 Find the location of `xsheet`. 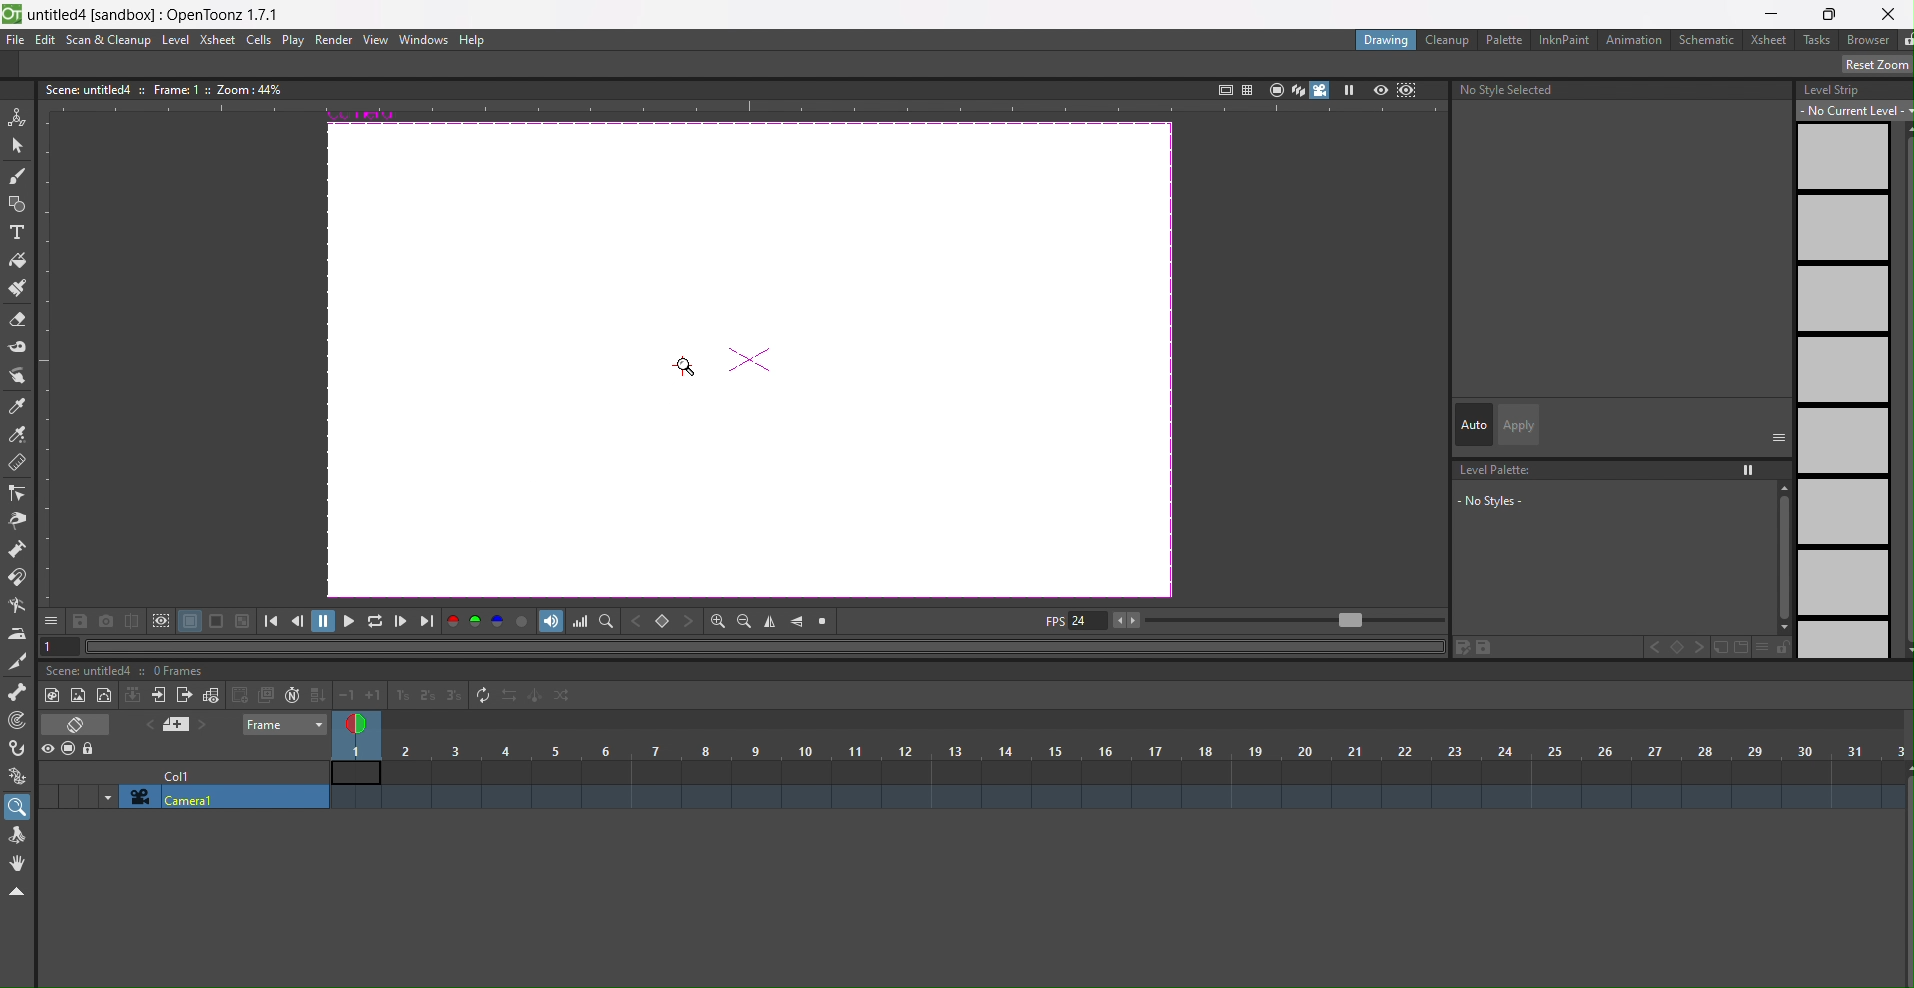

xsheet is located at coordinates (1770, 40).